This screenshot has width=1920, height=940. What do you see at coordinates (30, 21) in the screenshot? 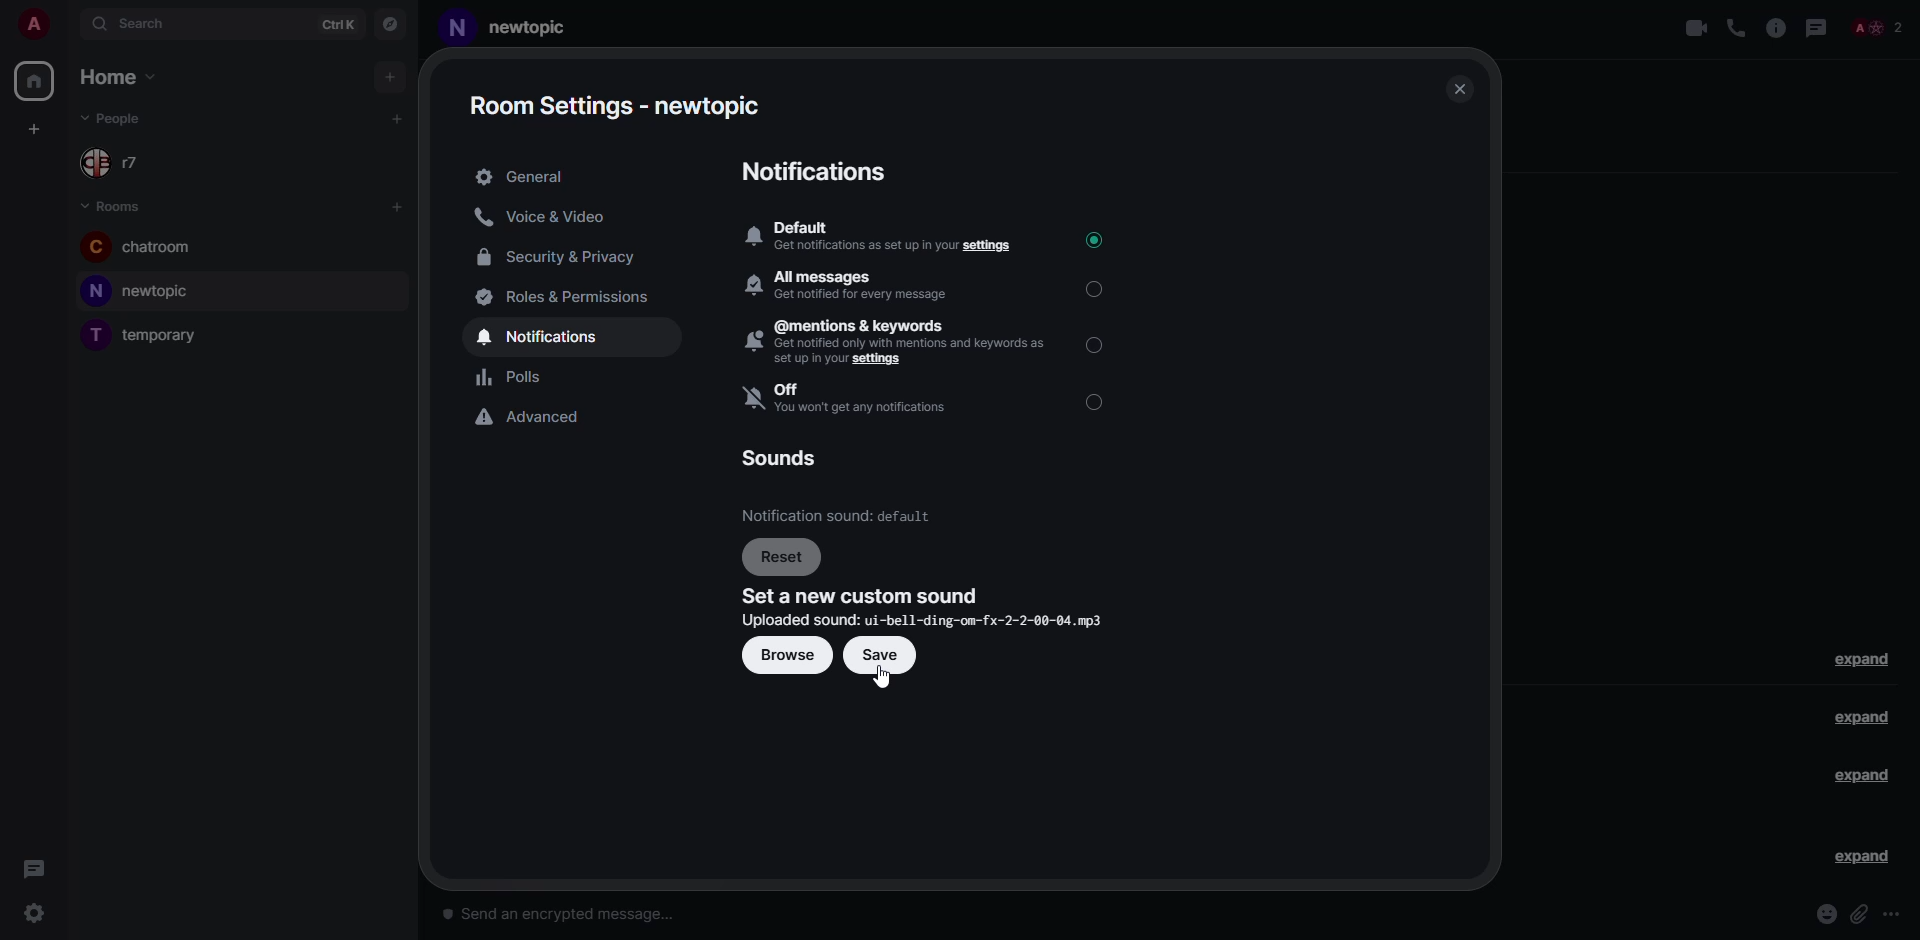
I see `profile` at bounding box center [30, 21].